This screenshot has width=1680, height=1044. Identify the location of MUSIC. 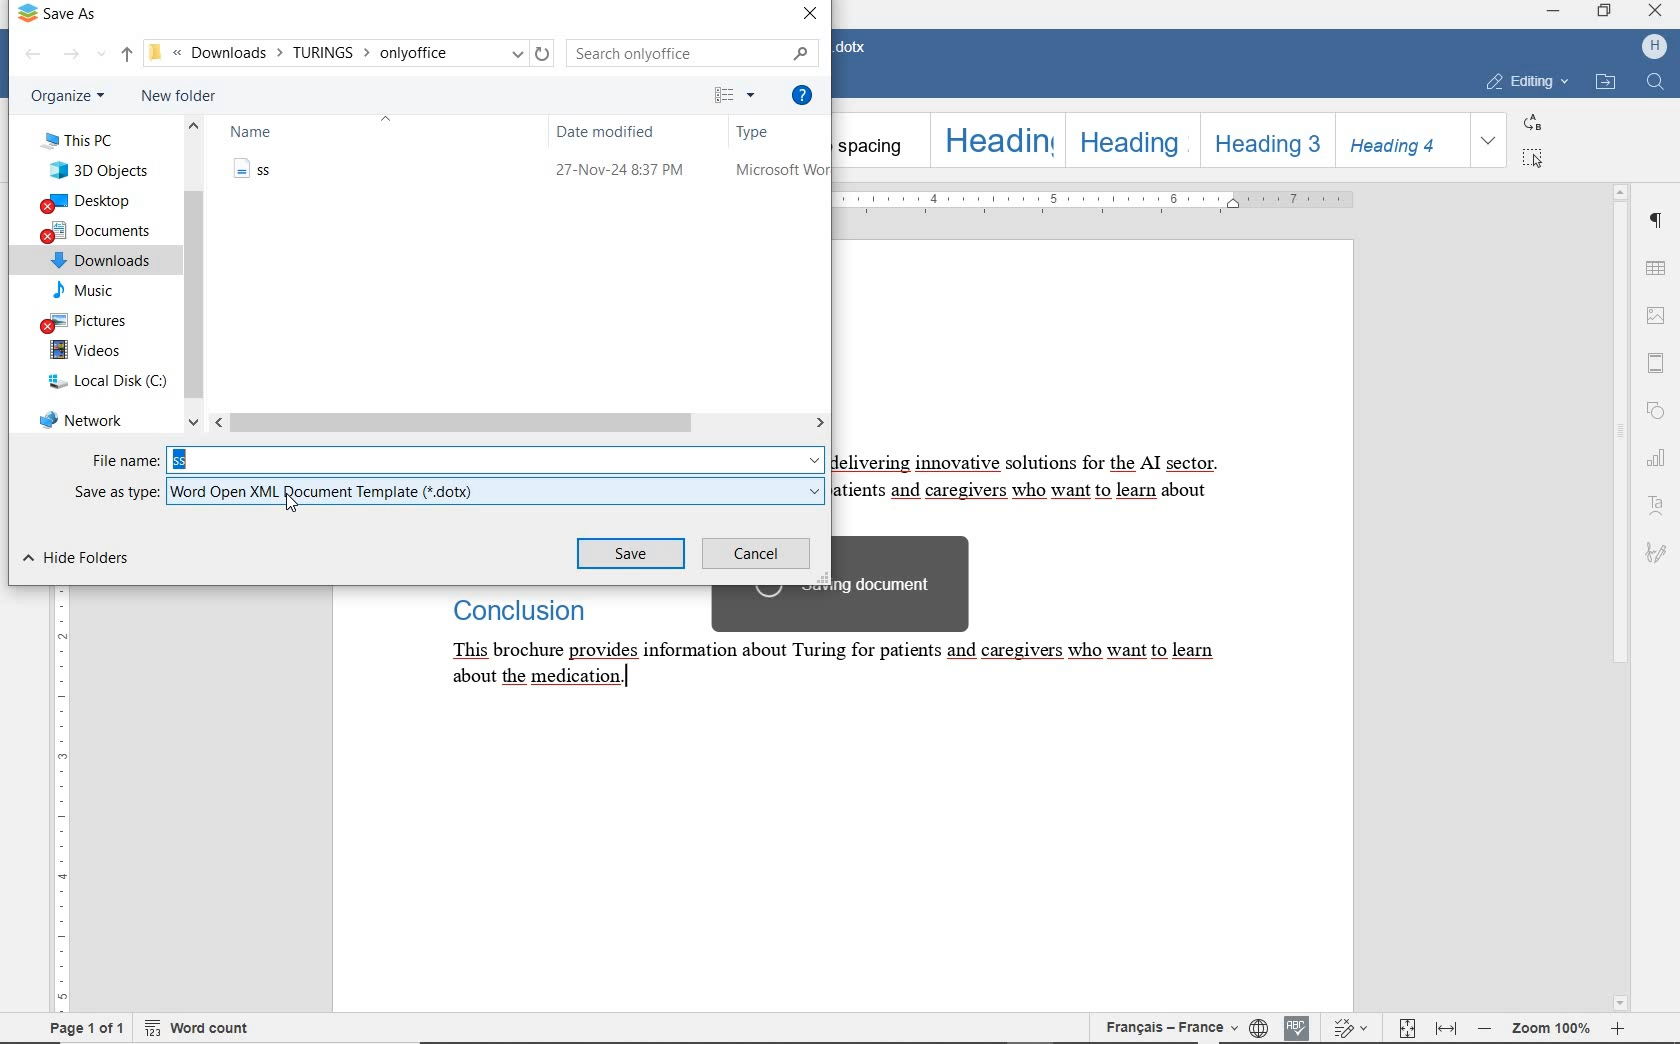
(96, 290).